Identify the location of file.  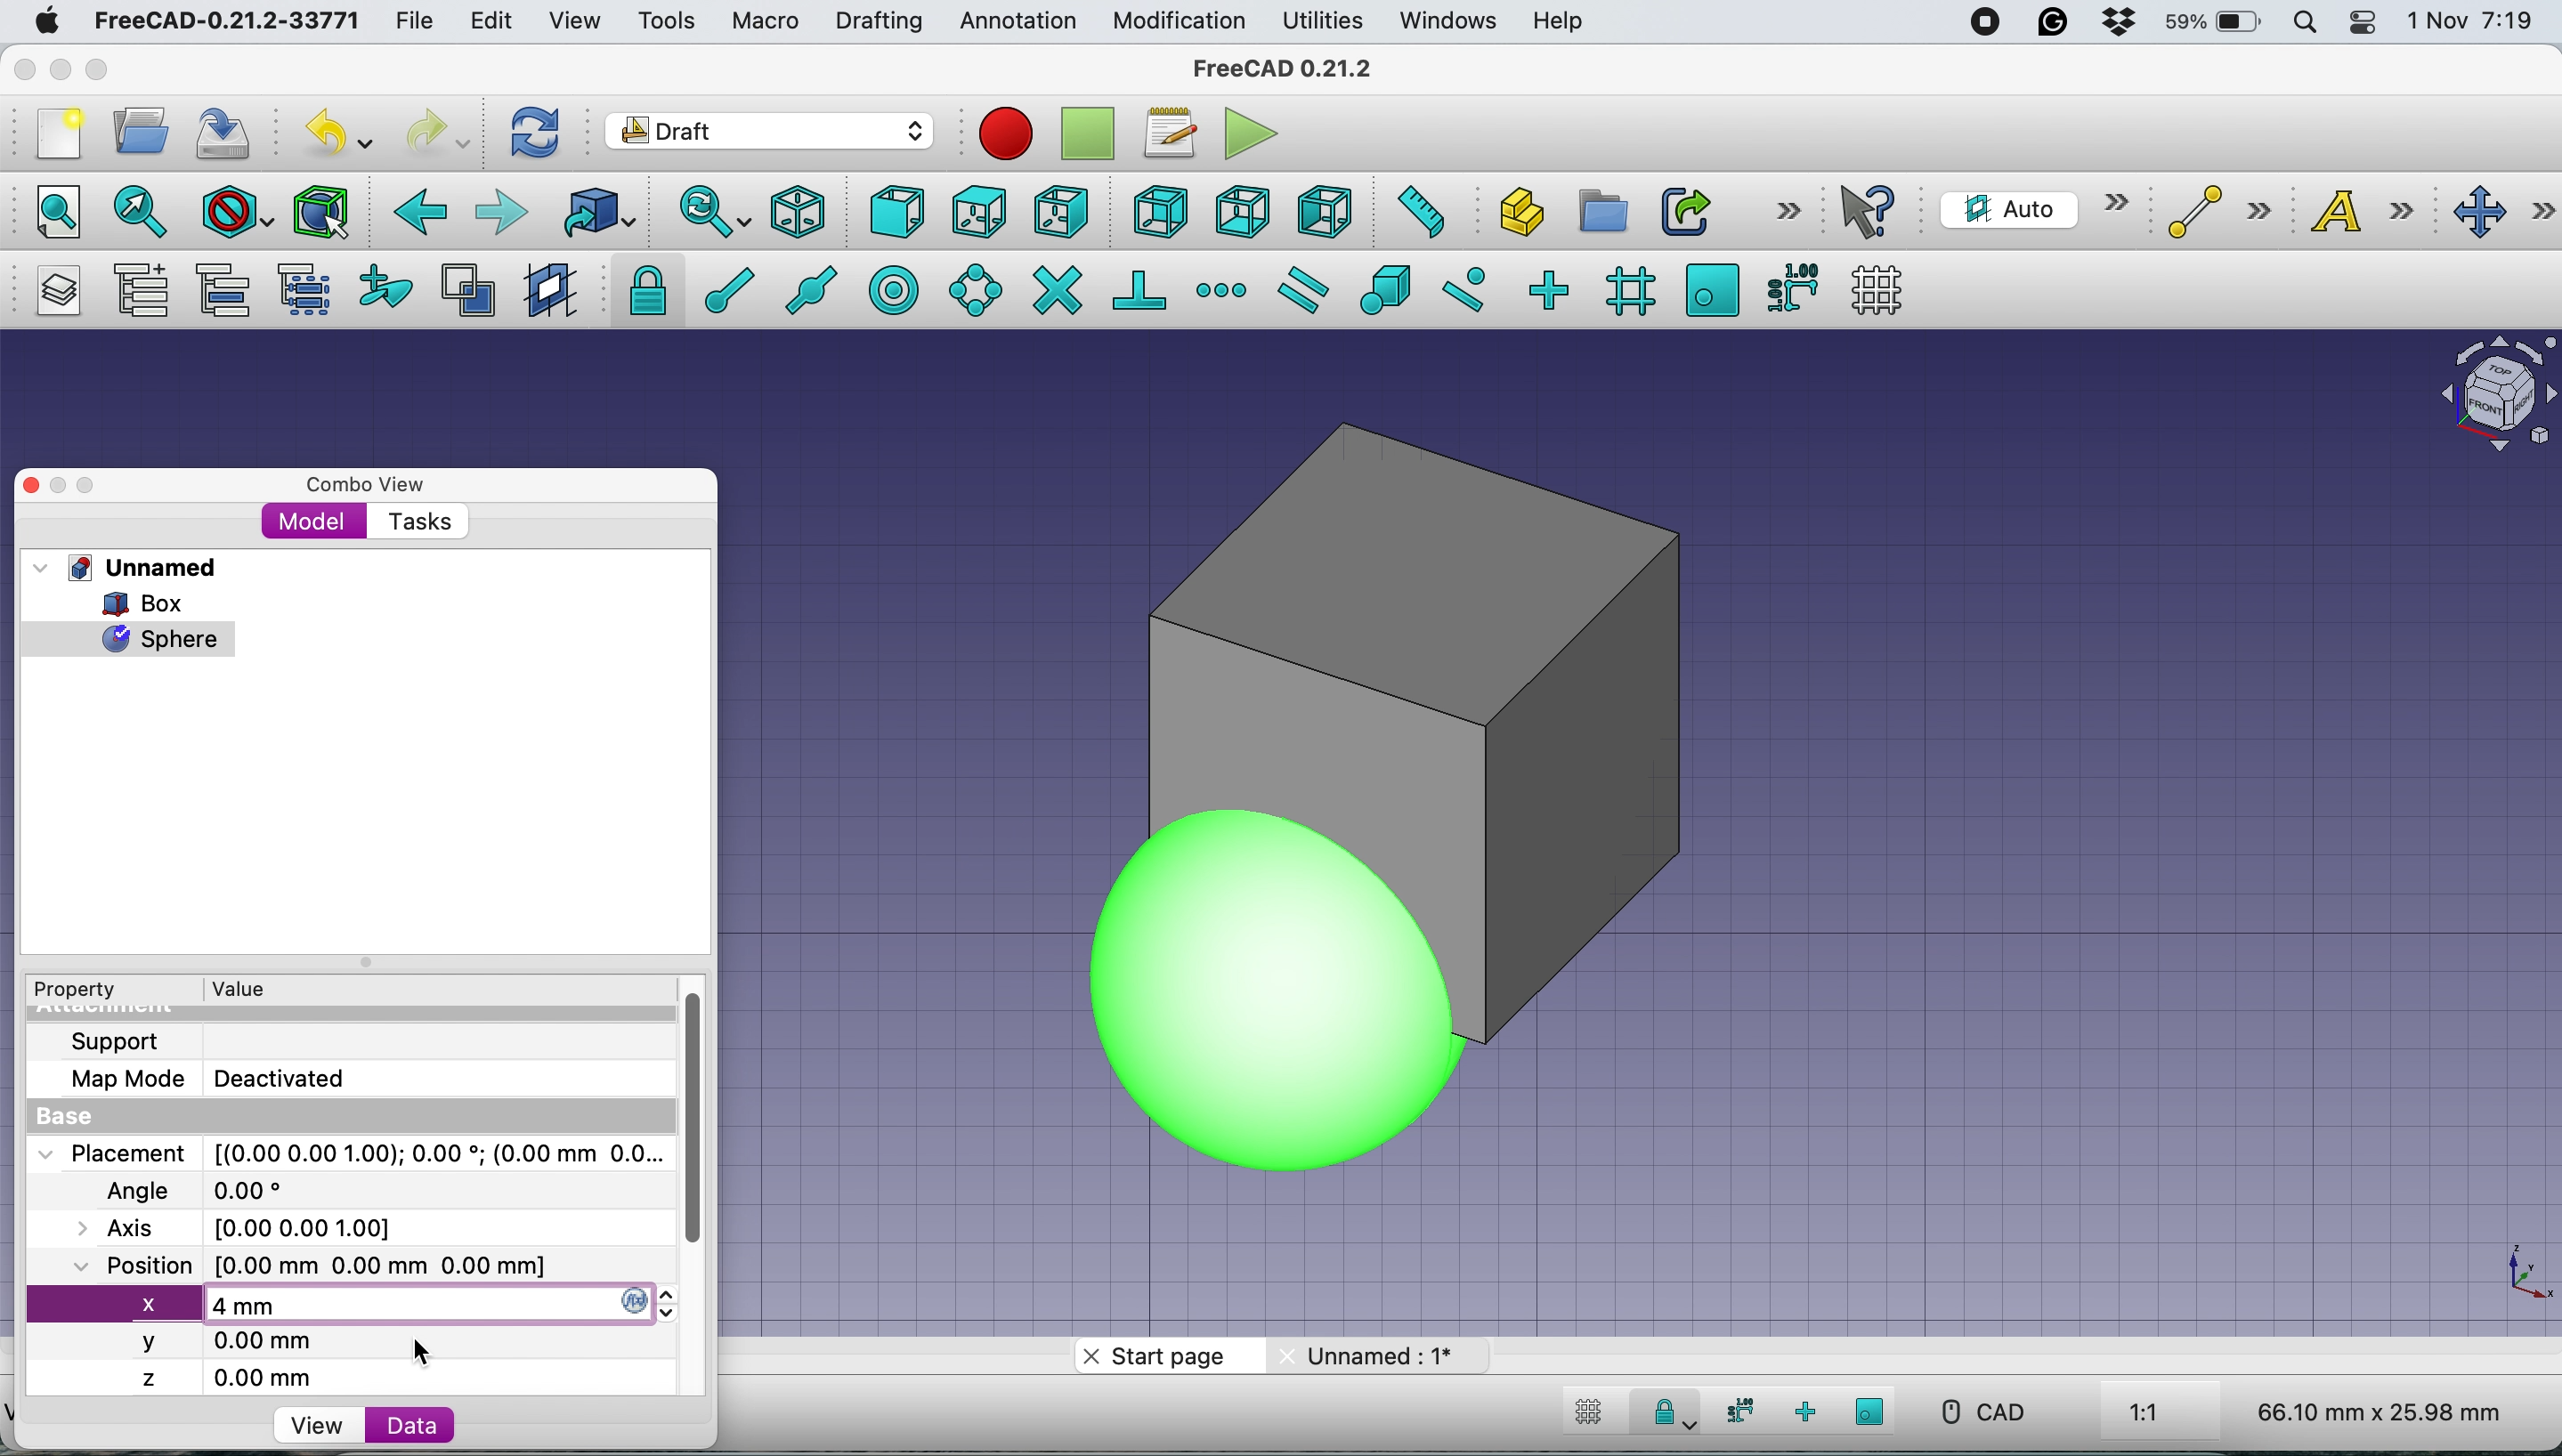
(414, 22).